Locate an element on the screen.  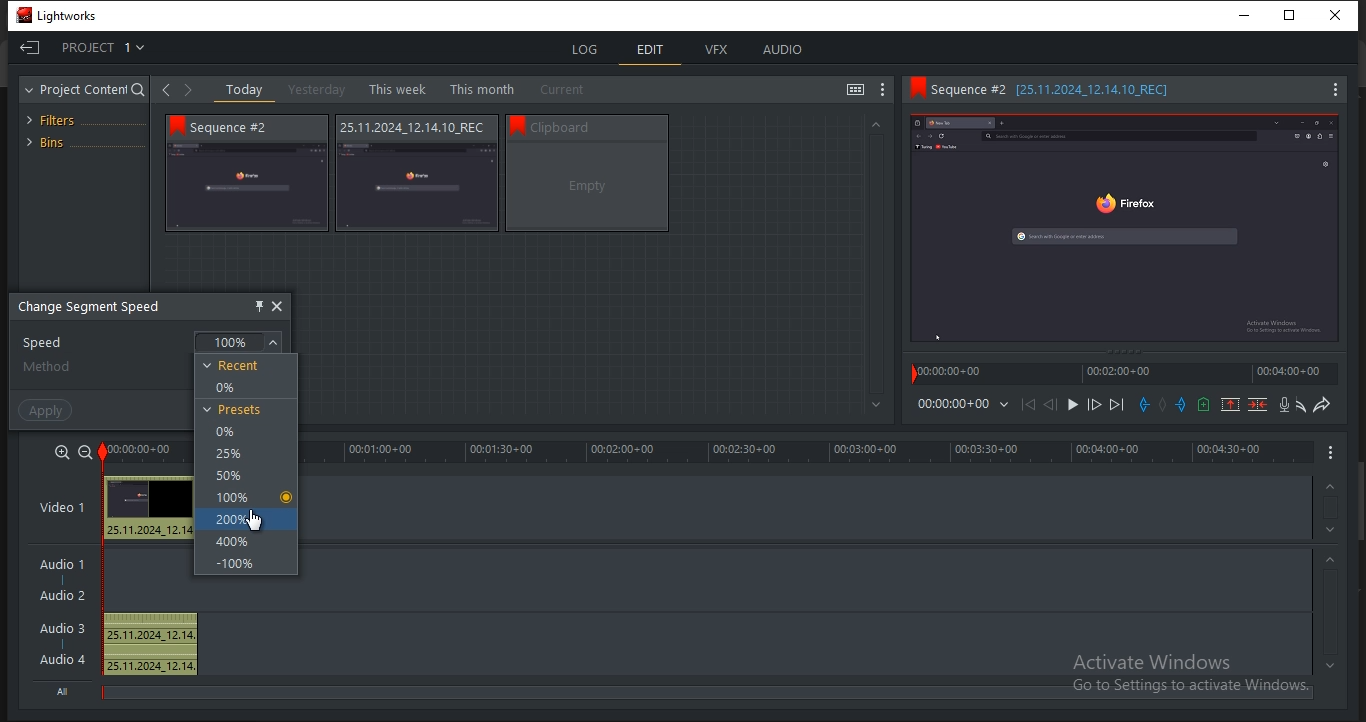
show settings menu is located at coordinates (883, 90).